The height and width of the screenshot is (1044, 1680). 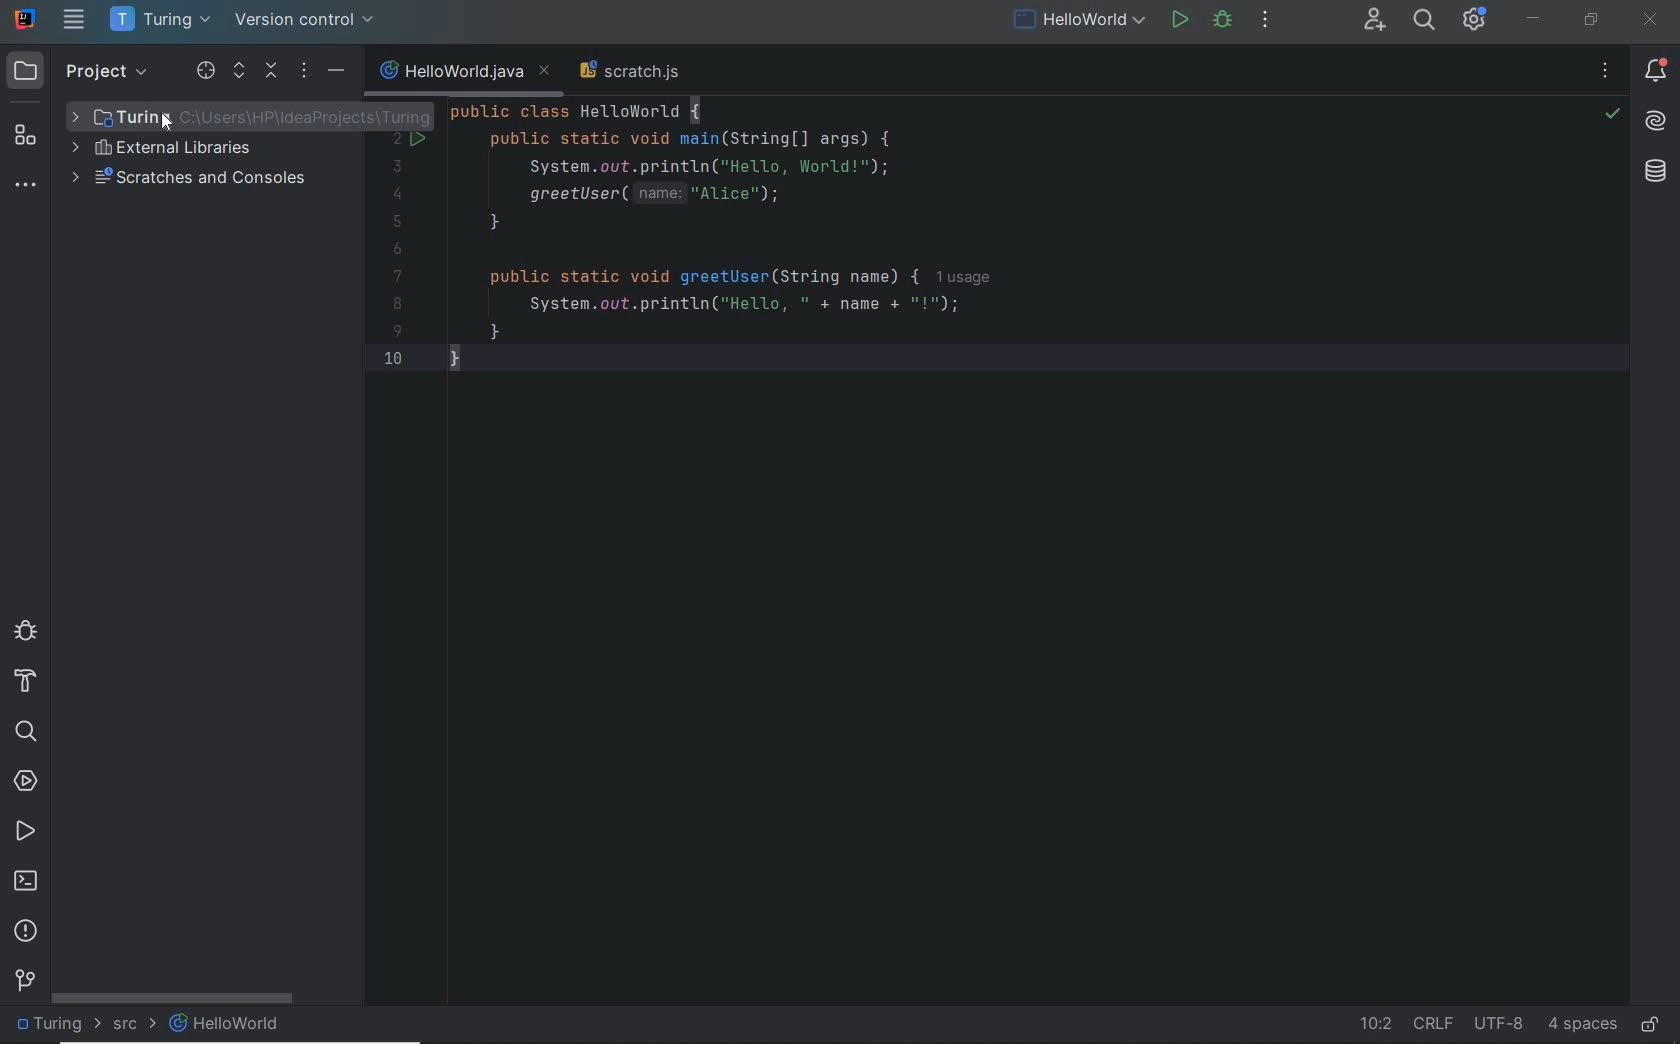 I want to click on IDE & Project settings, so click(x=1480, y=20).